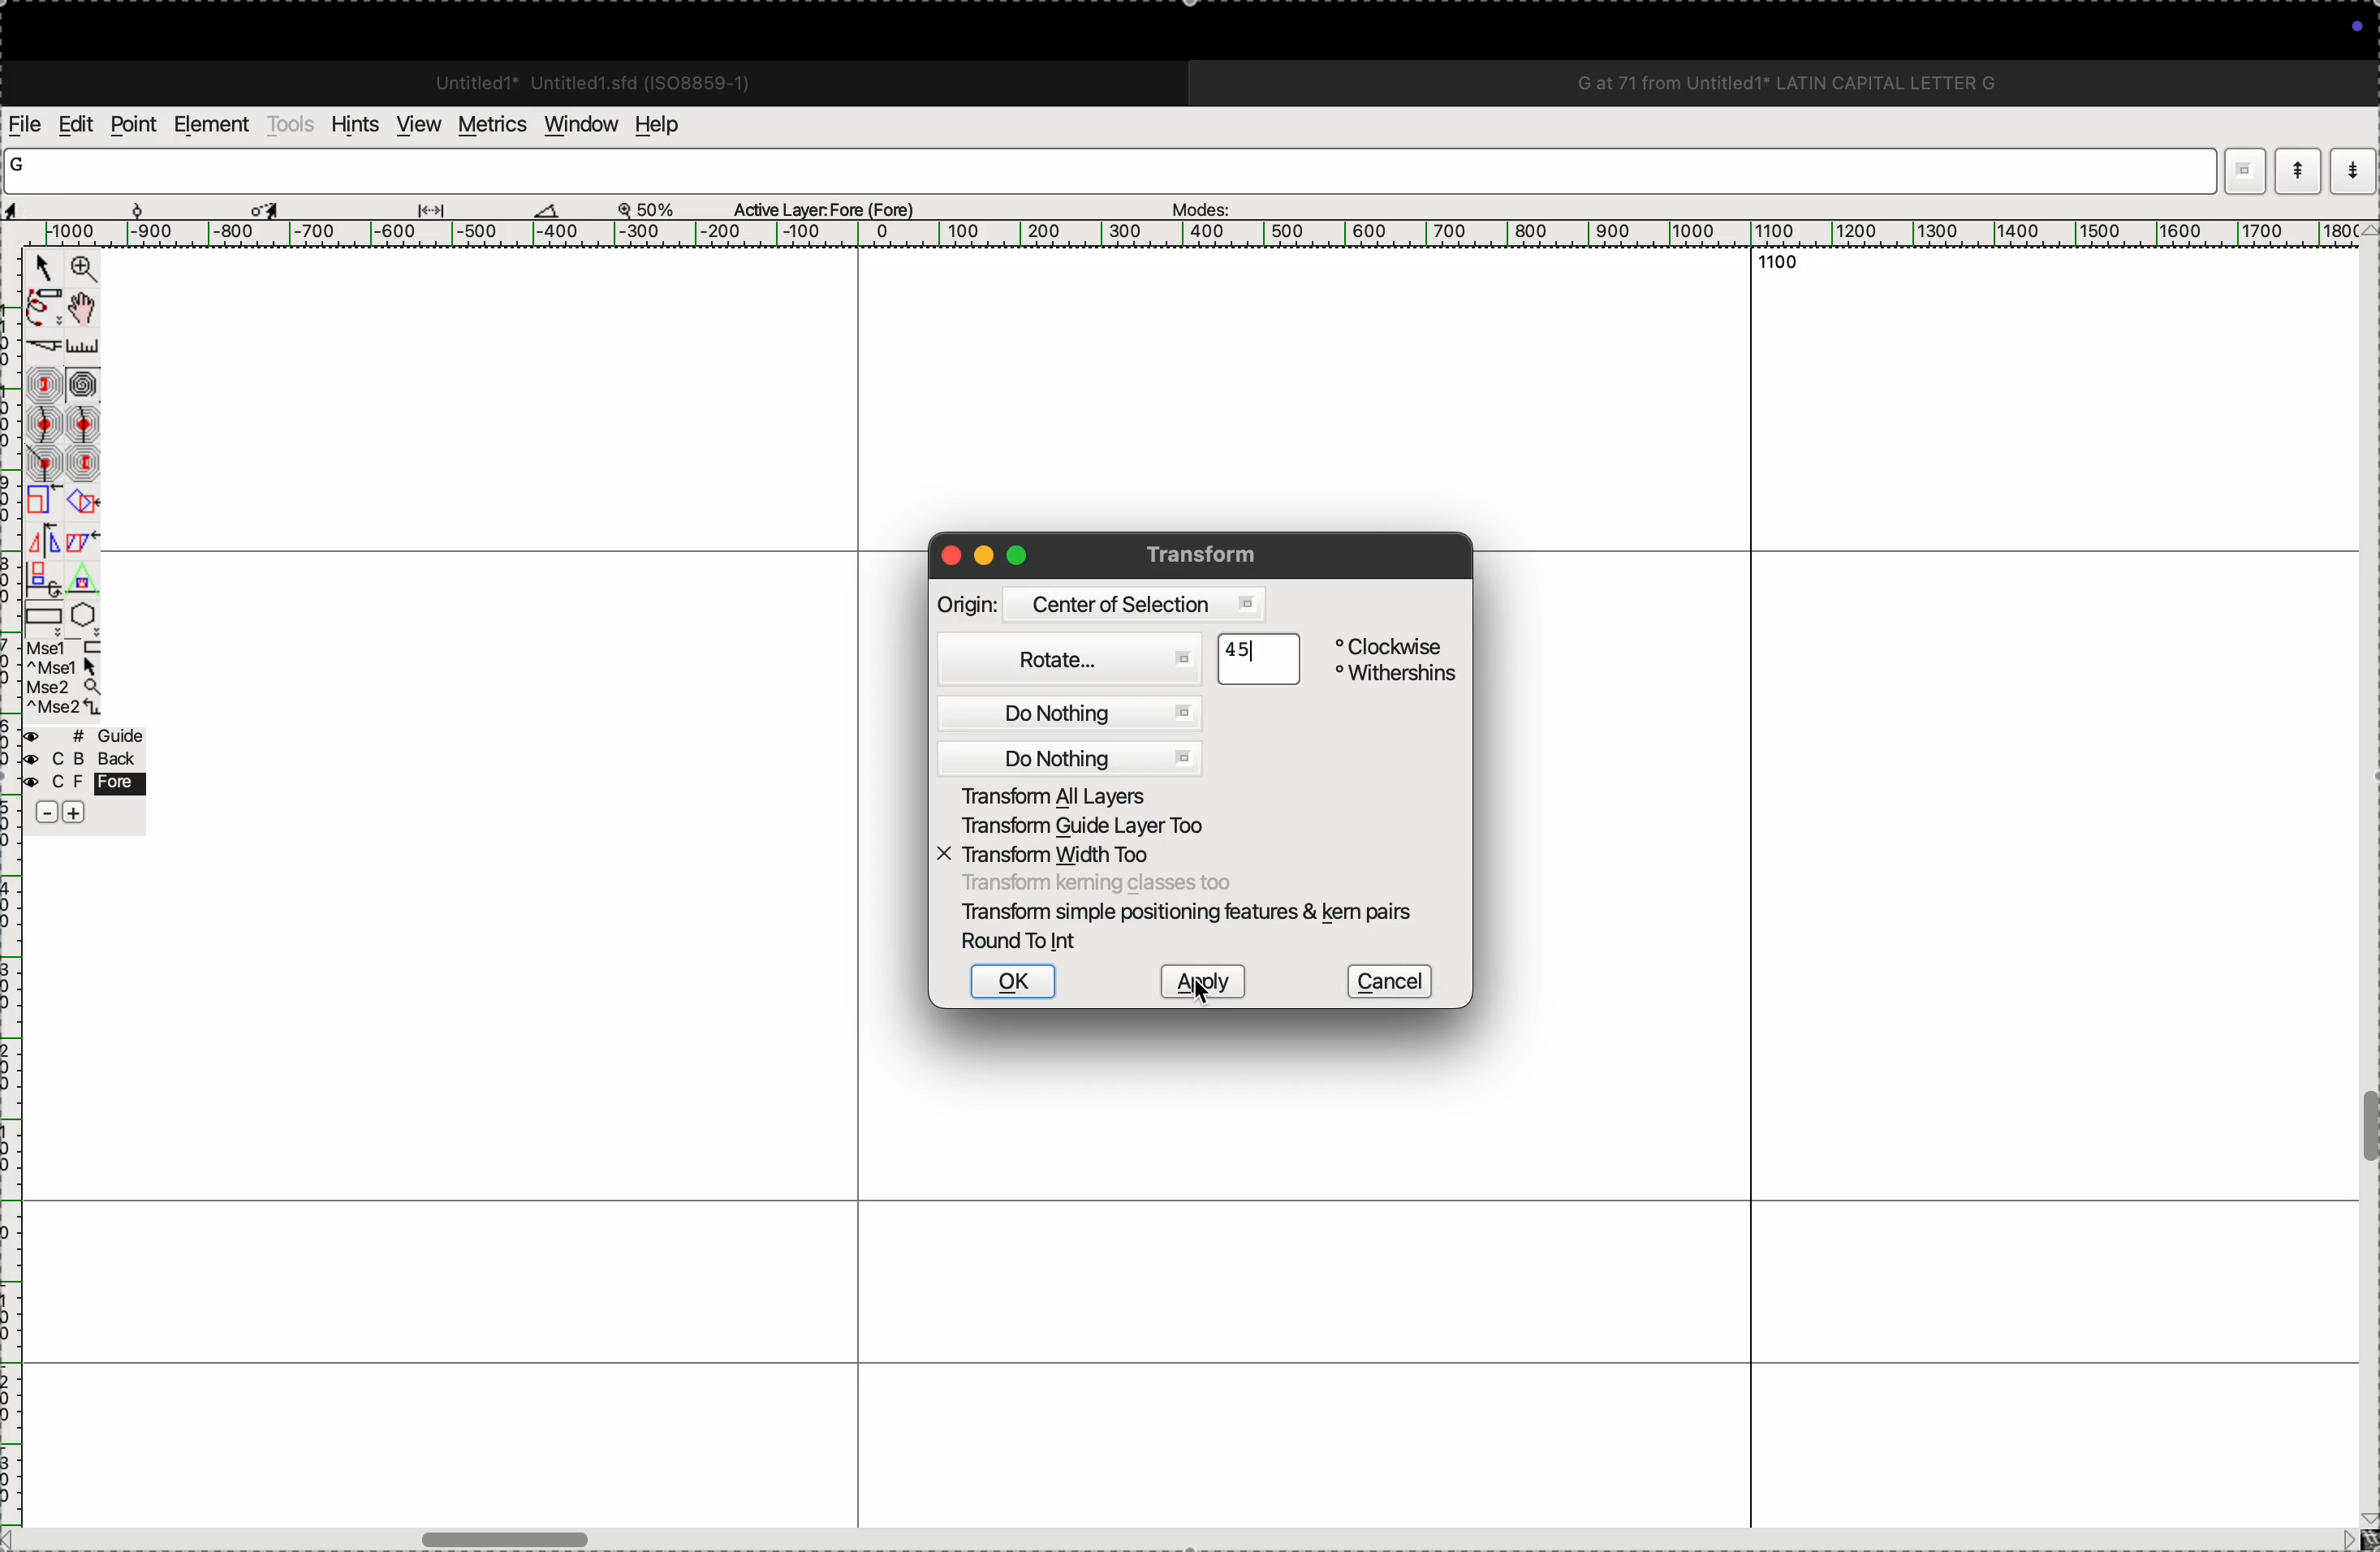 This screenshot has height=1552, width=2380. Describe the element at coordinates (47, 811) in the screenshot. I see `decrease` at that location.